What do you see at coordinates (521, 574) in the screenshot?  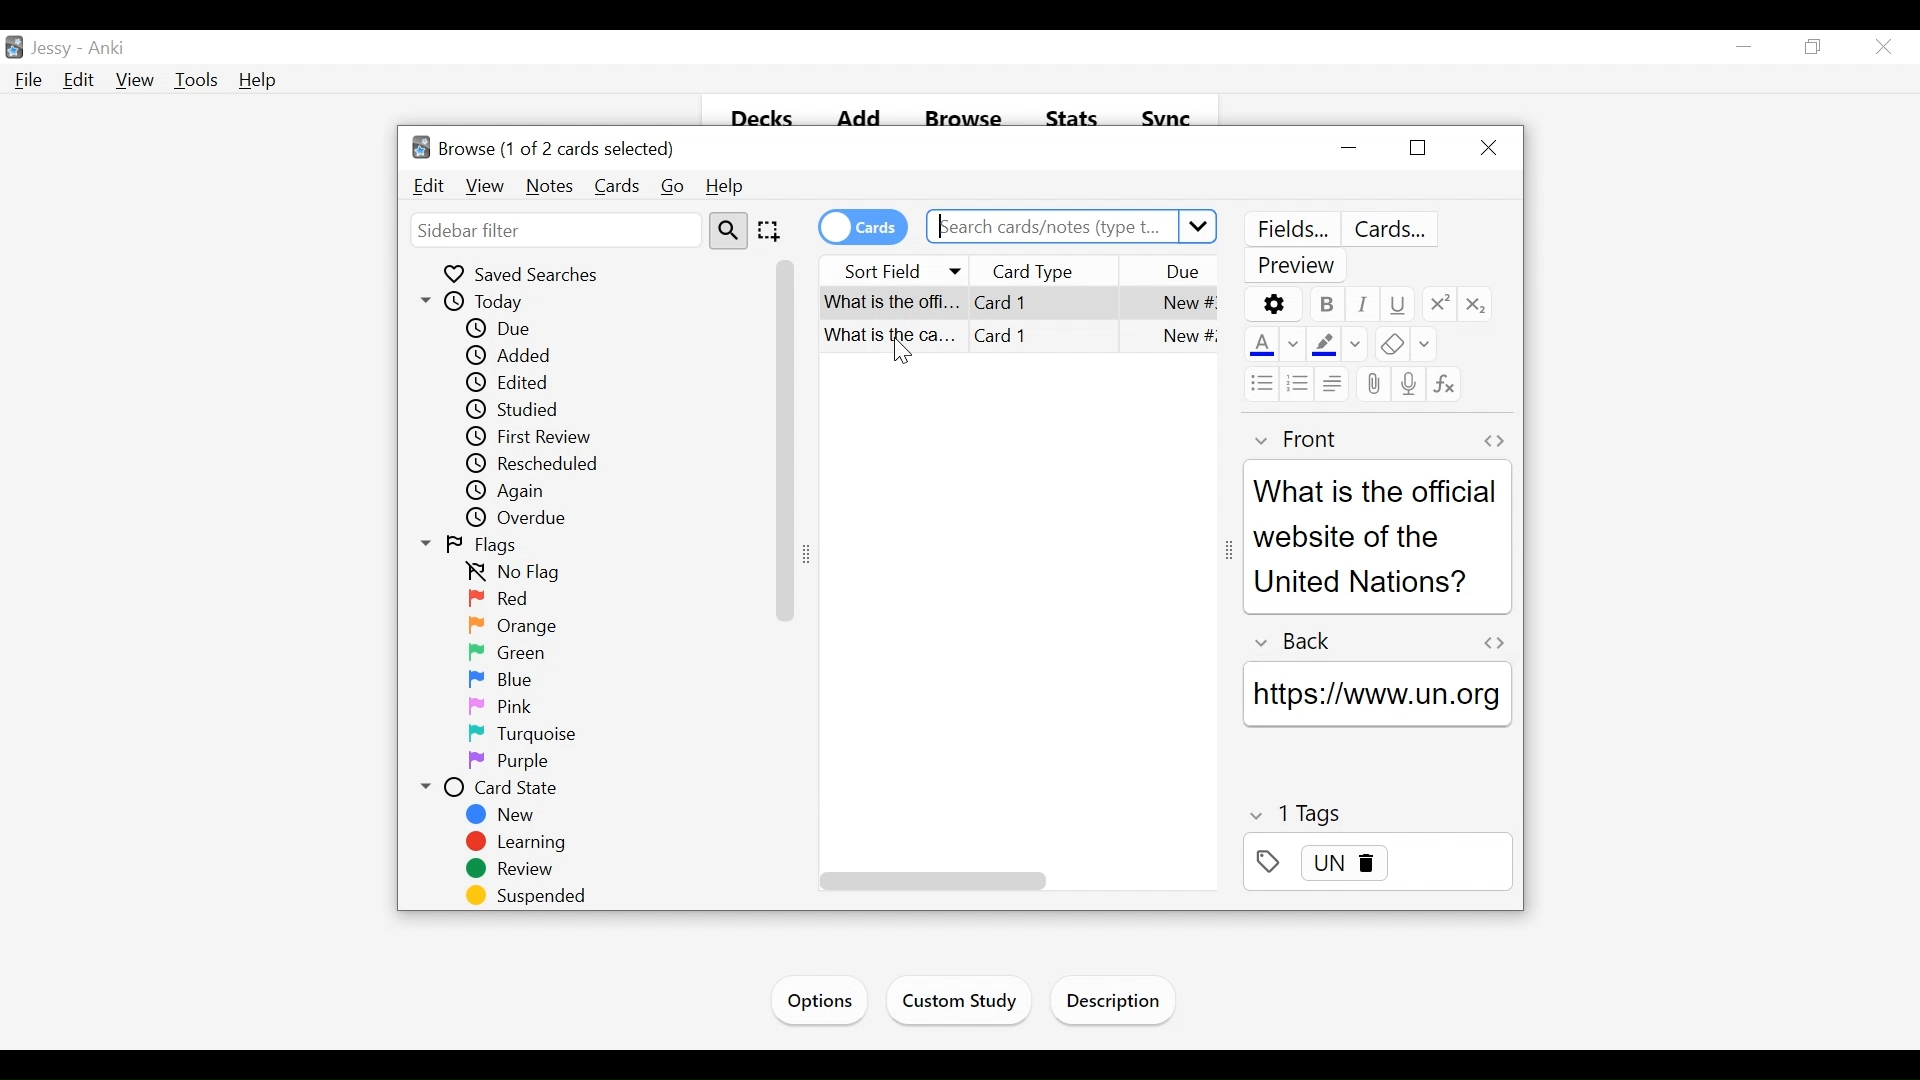 I see `No Flags` at bounding box center [521, 574].